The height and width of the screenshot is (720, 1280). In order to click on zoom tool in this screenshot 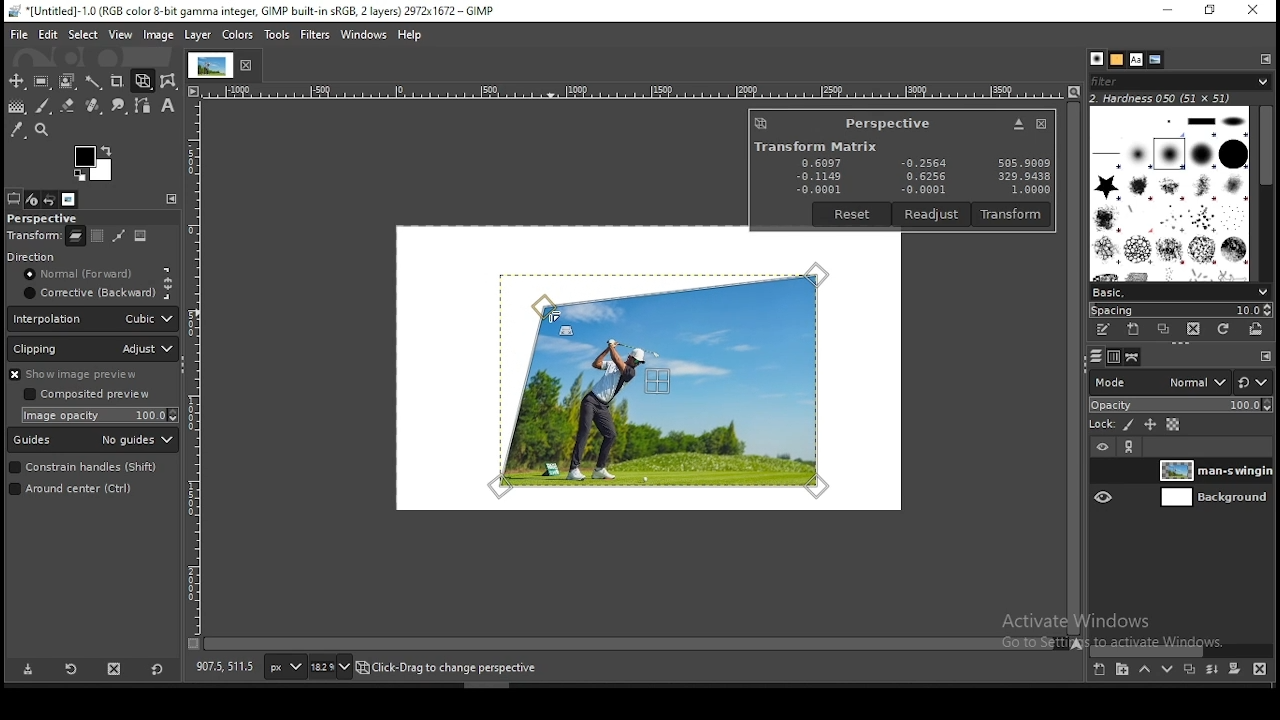, I will do `click(42, 131)`.